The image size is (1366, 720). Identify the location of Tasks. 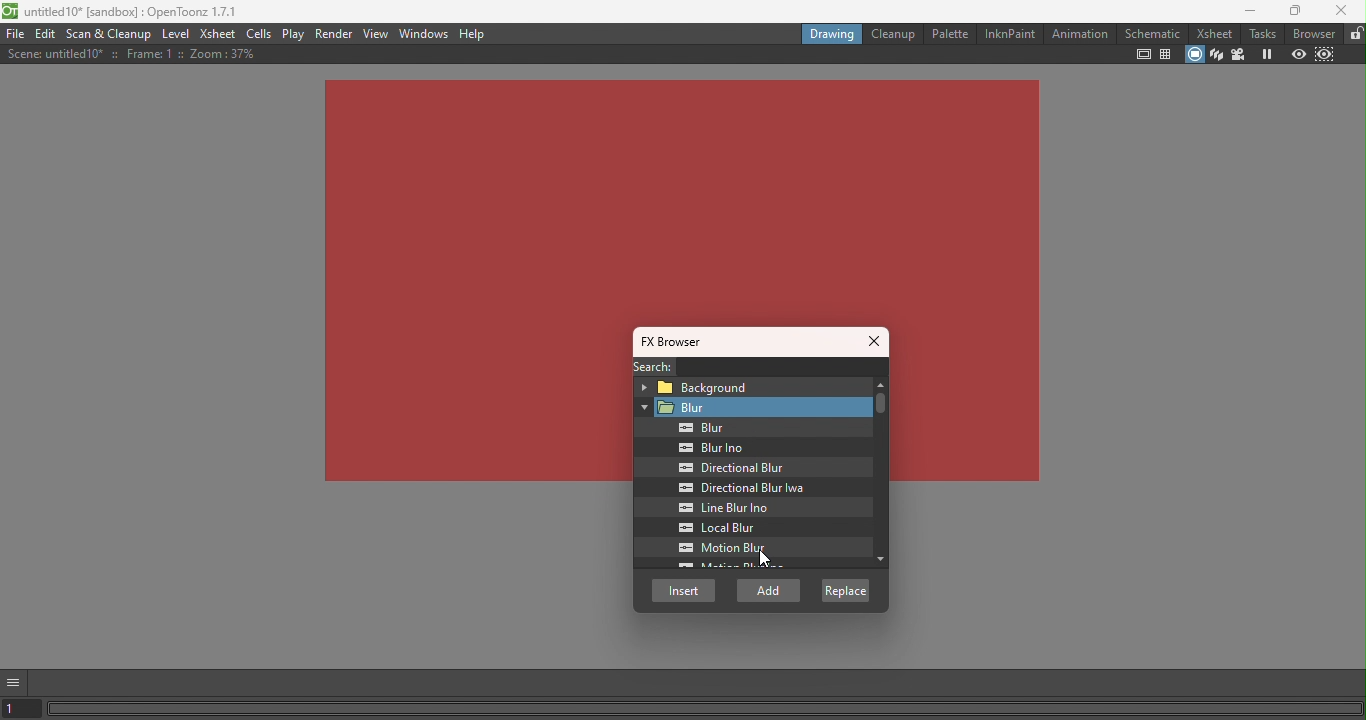
(1258, 34).